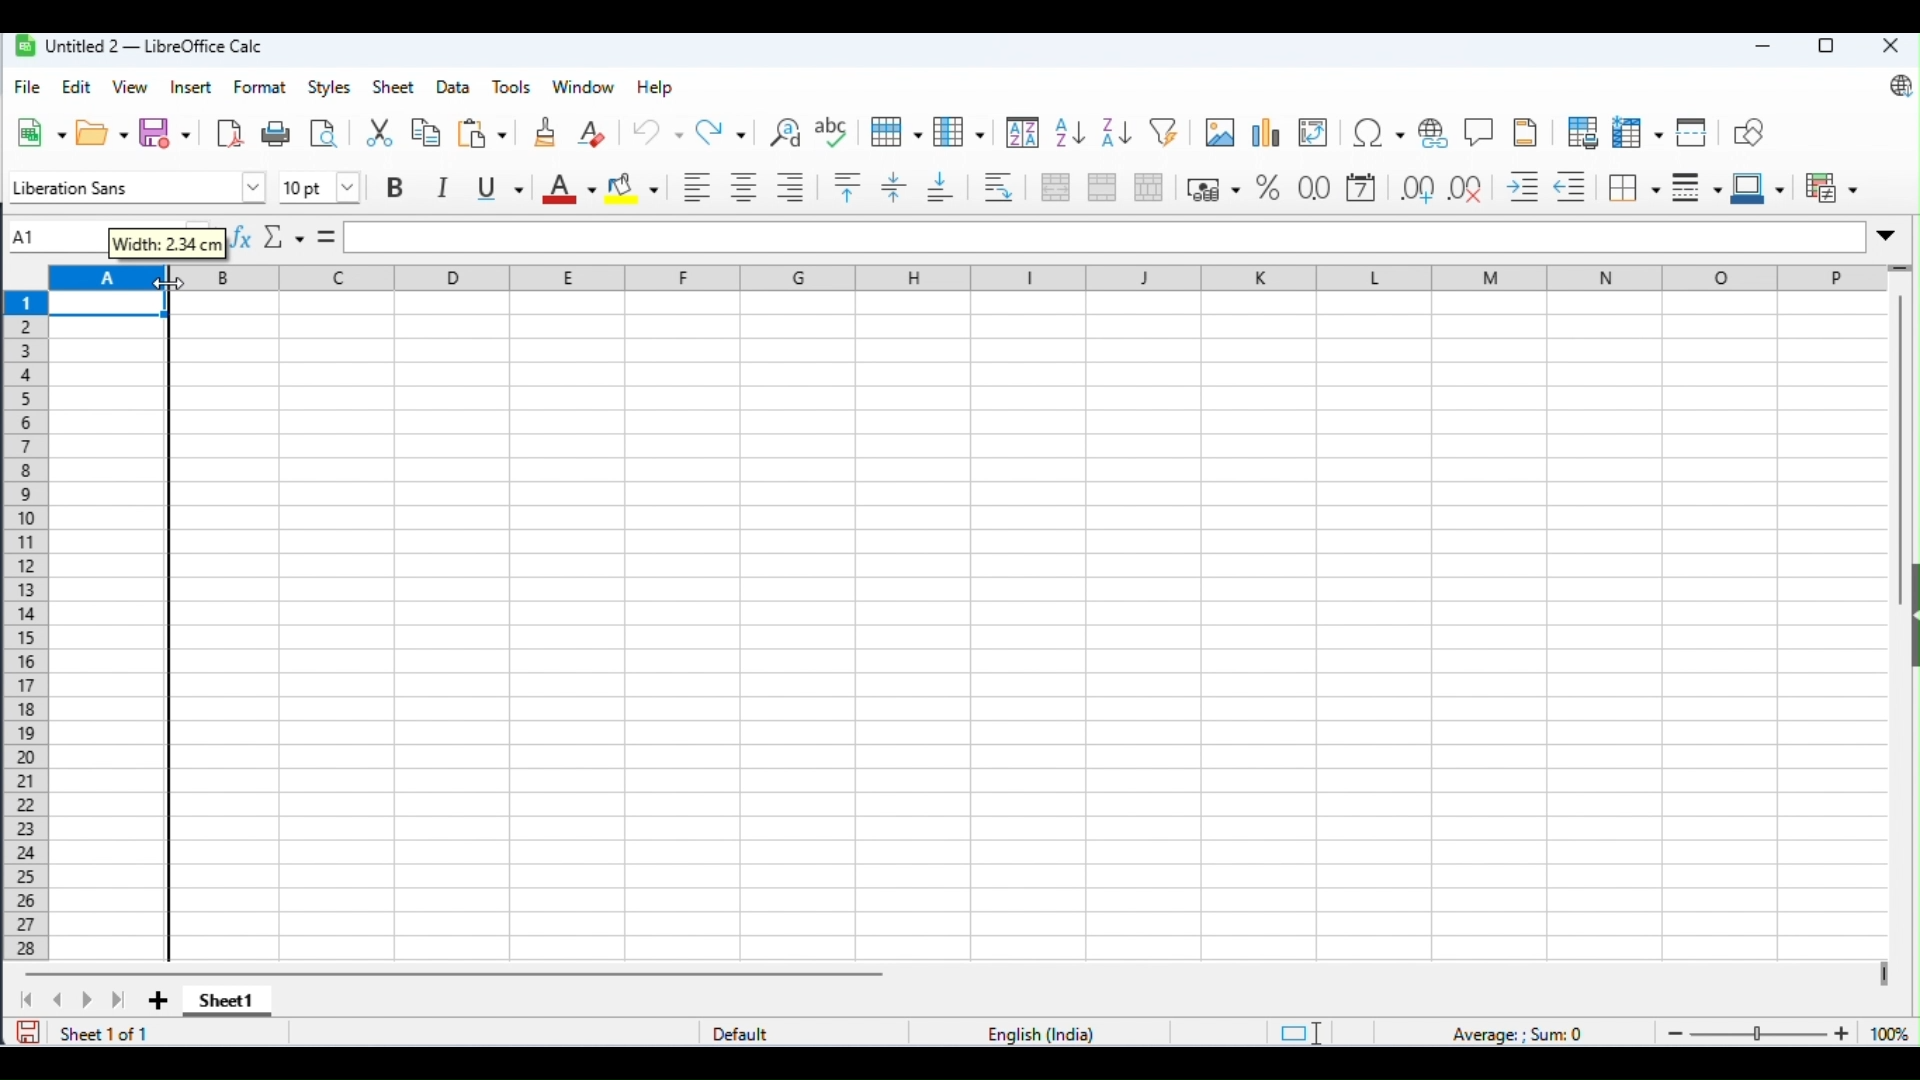  What do you see at coordinates (485, 131) in the screenshot?
I see `paste` at bounding box center [485, 131].